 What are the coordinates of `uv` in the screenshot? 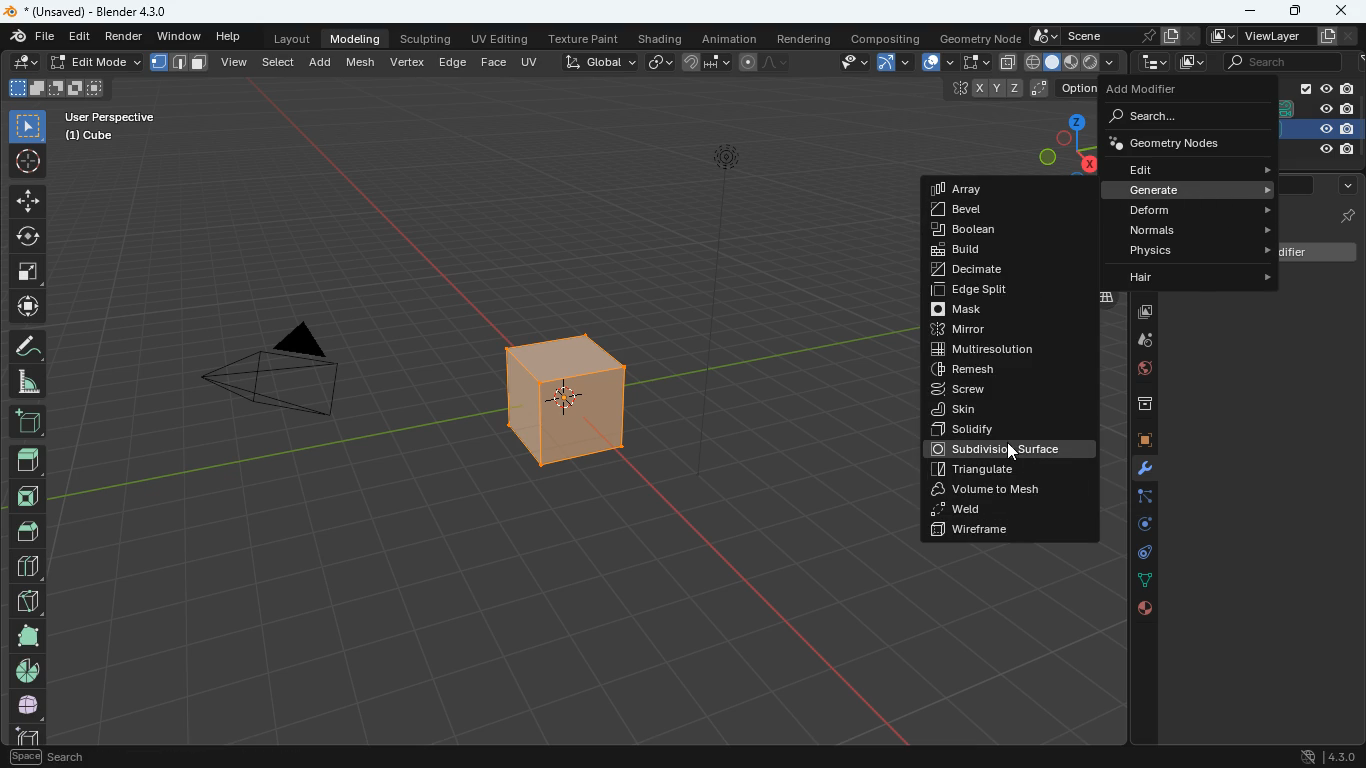 It's located at (527, 61).